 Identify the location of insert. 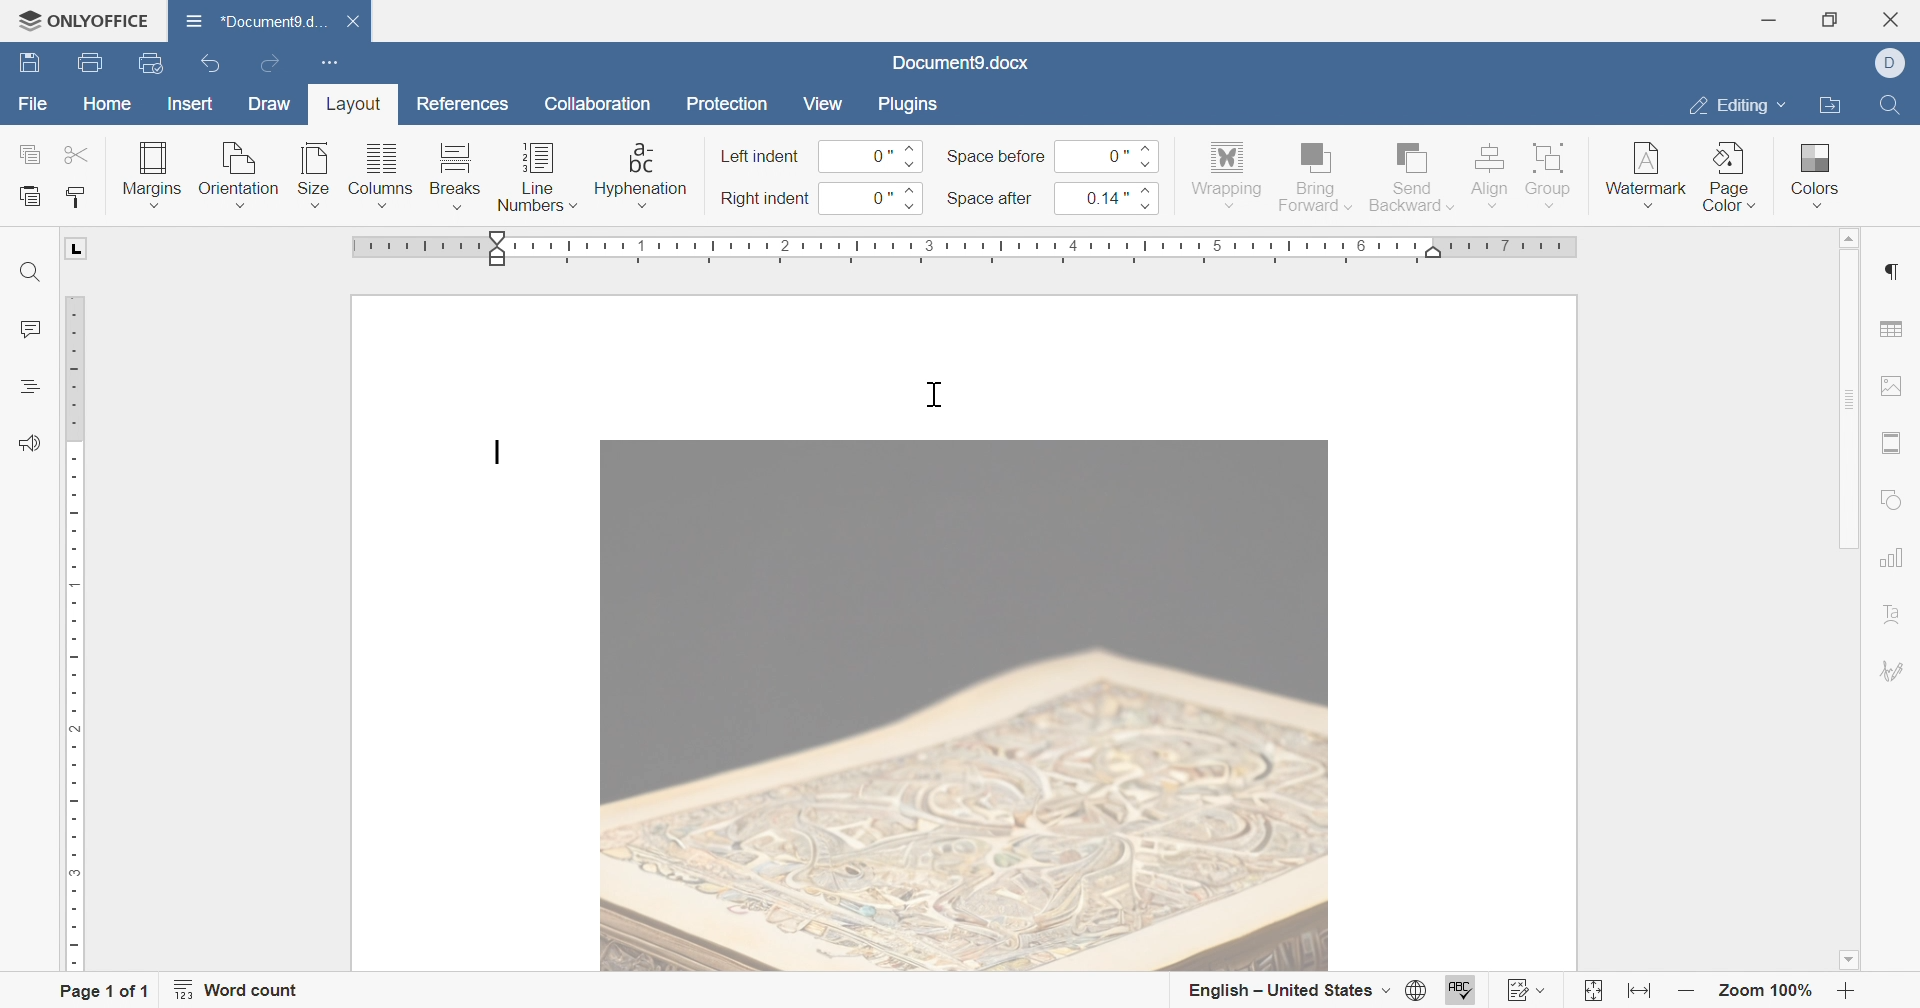
(186, 106).